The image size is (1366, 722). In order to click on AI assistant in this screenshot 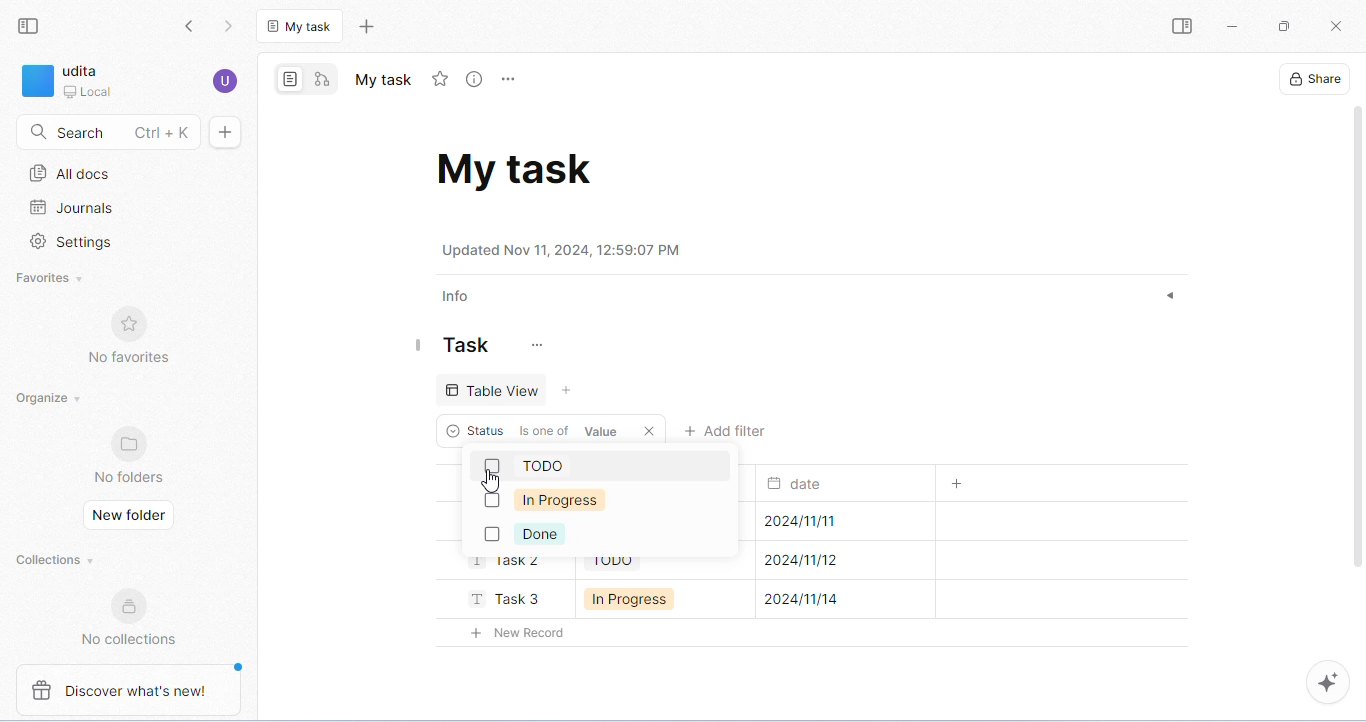, I will do `click(1326, 682)`.